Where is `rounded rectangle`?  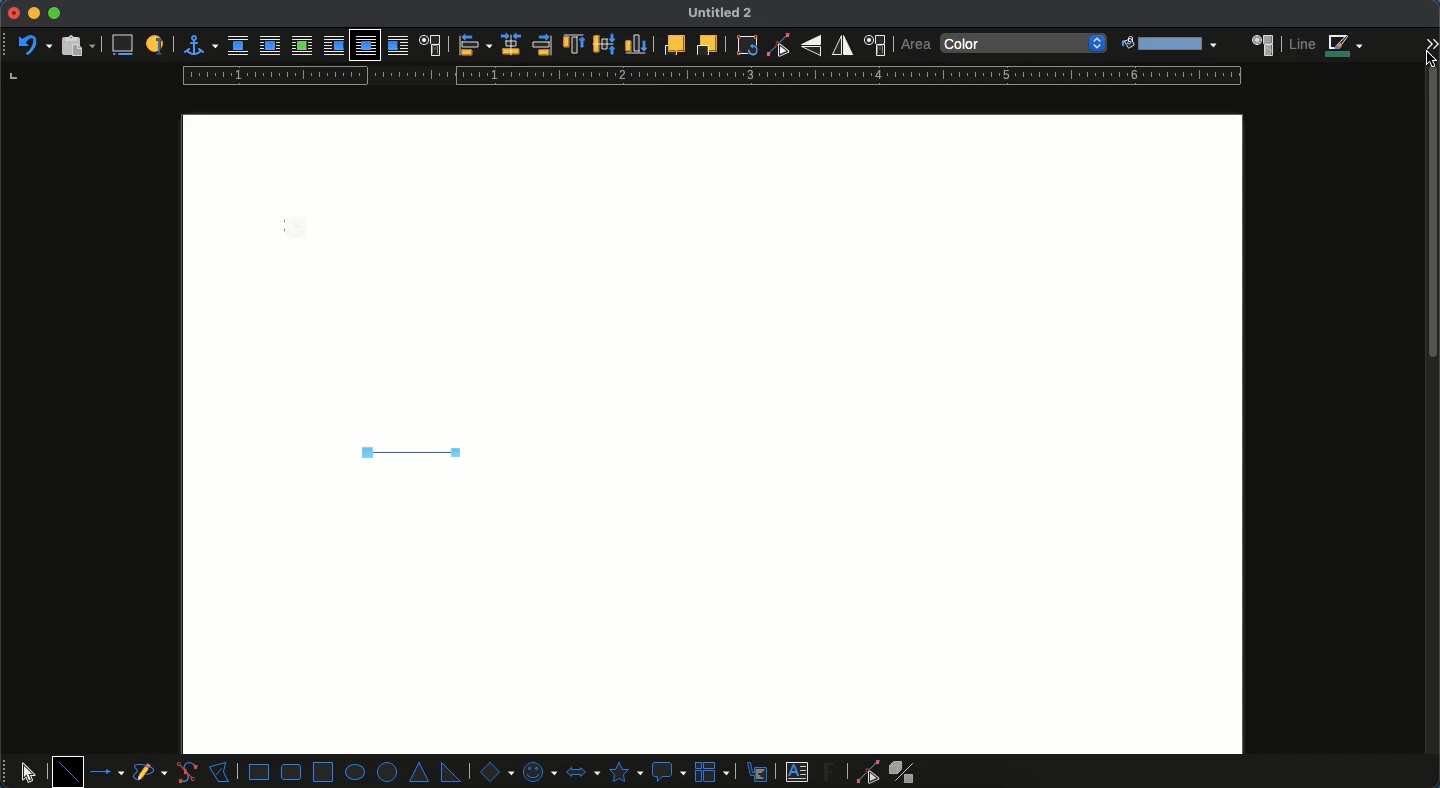
rounded rectangle is located at coordinates (292, 772).